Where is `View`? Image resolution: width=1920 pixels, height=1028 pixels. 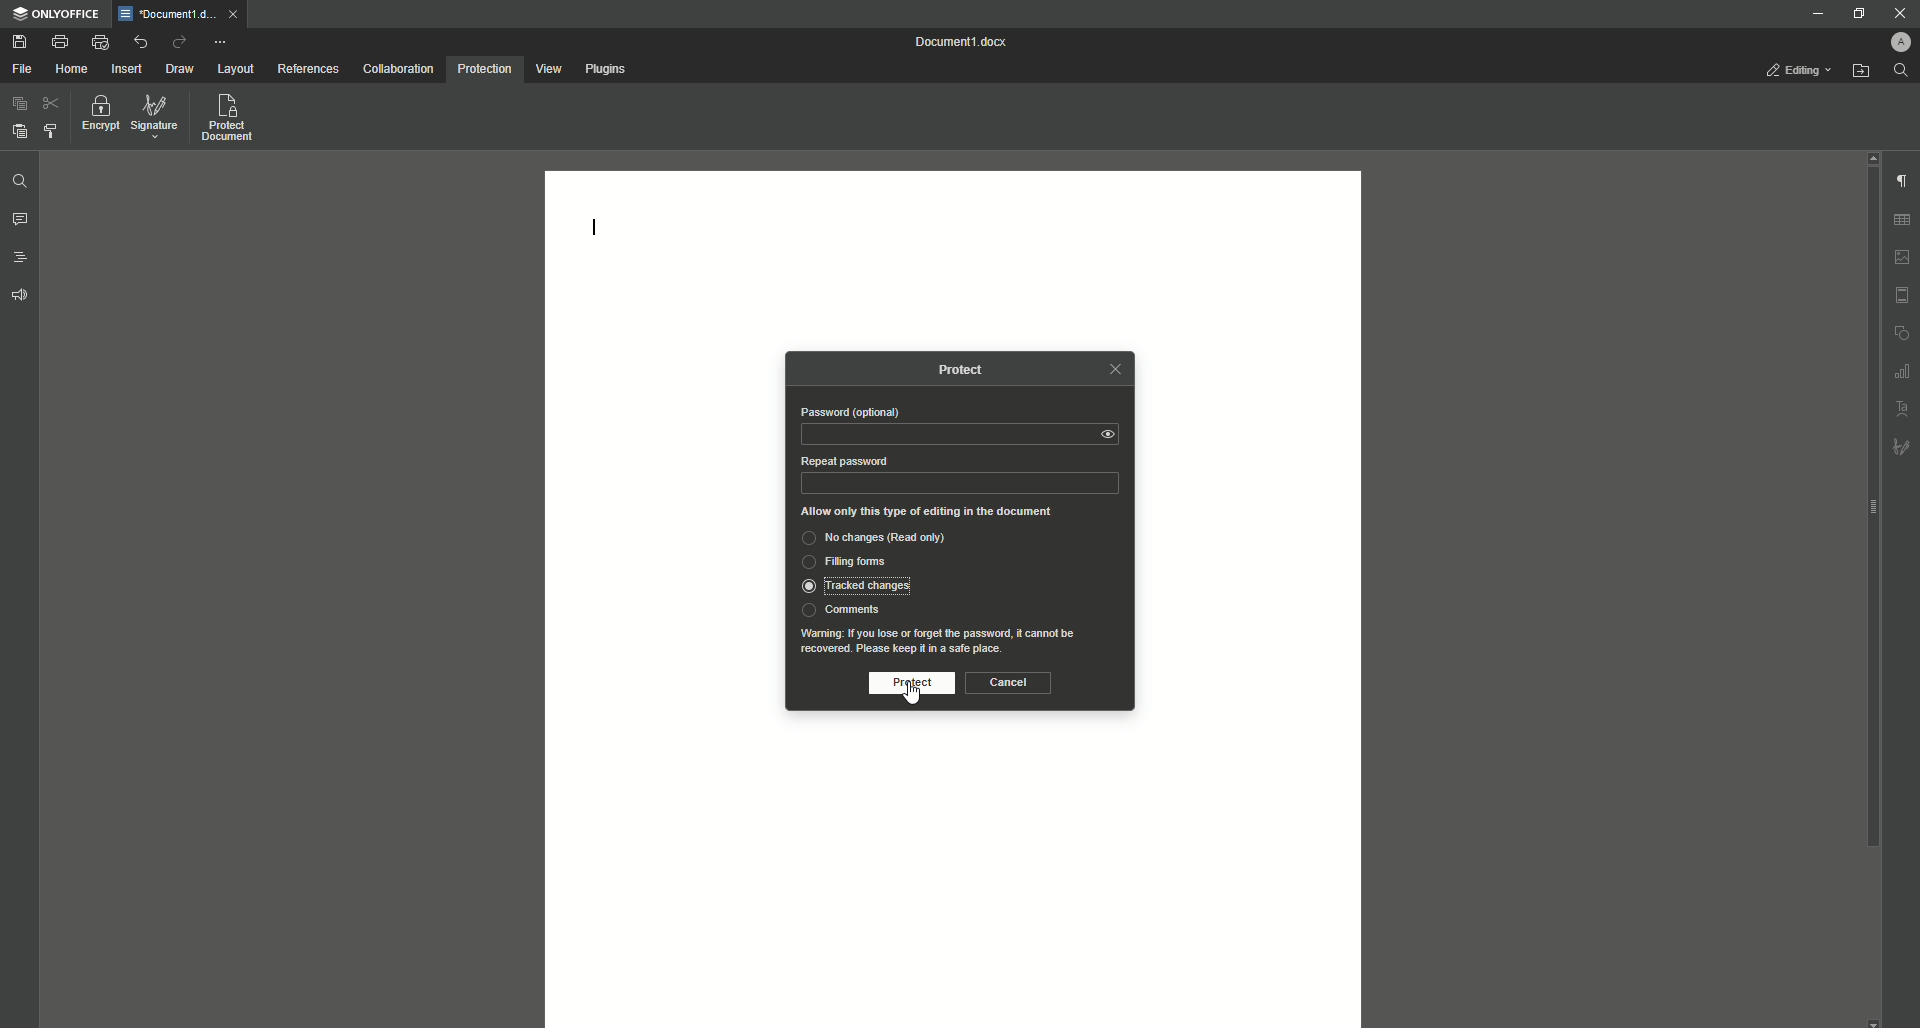
View is located at coordinates (546, 69).